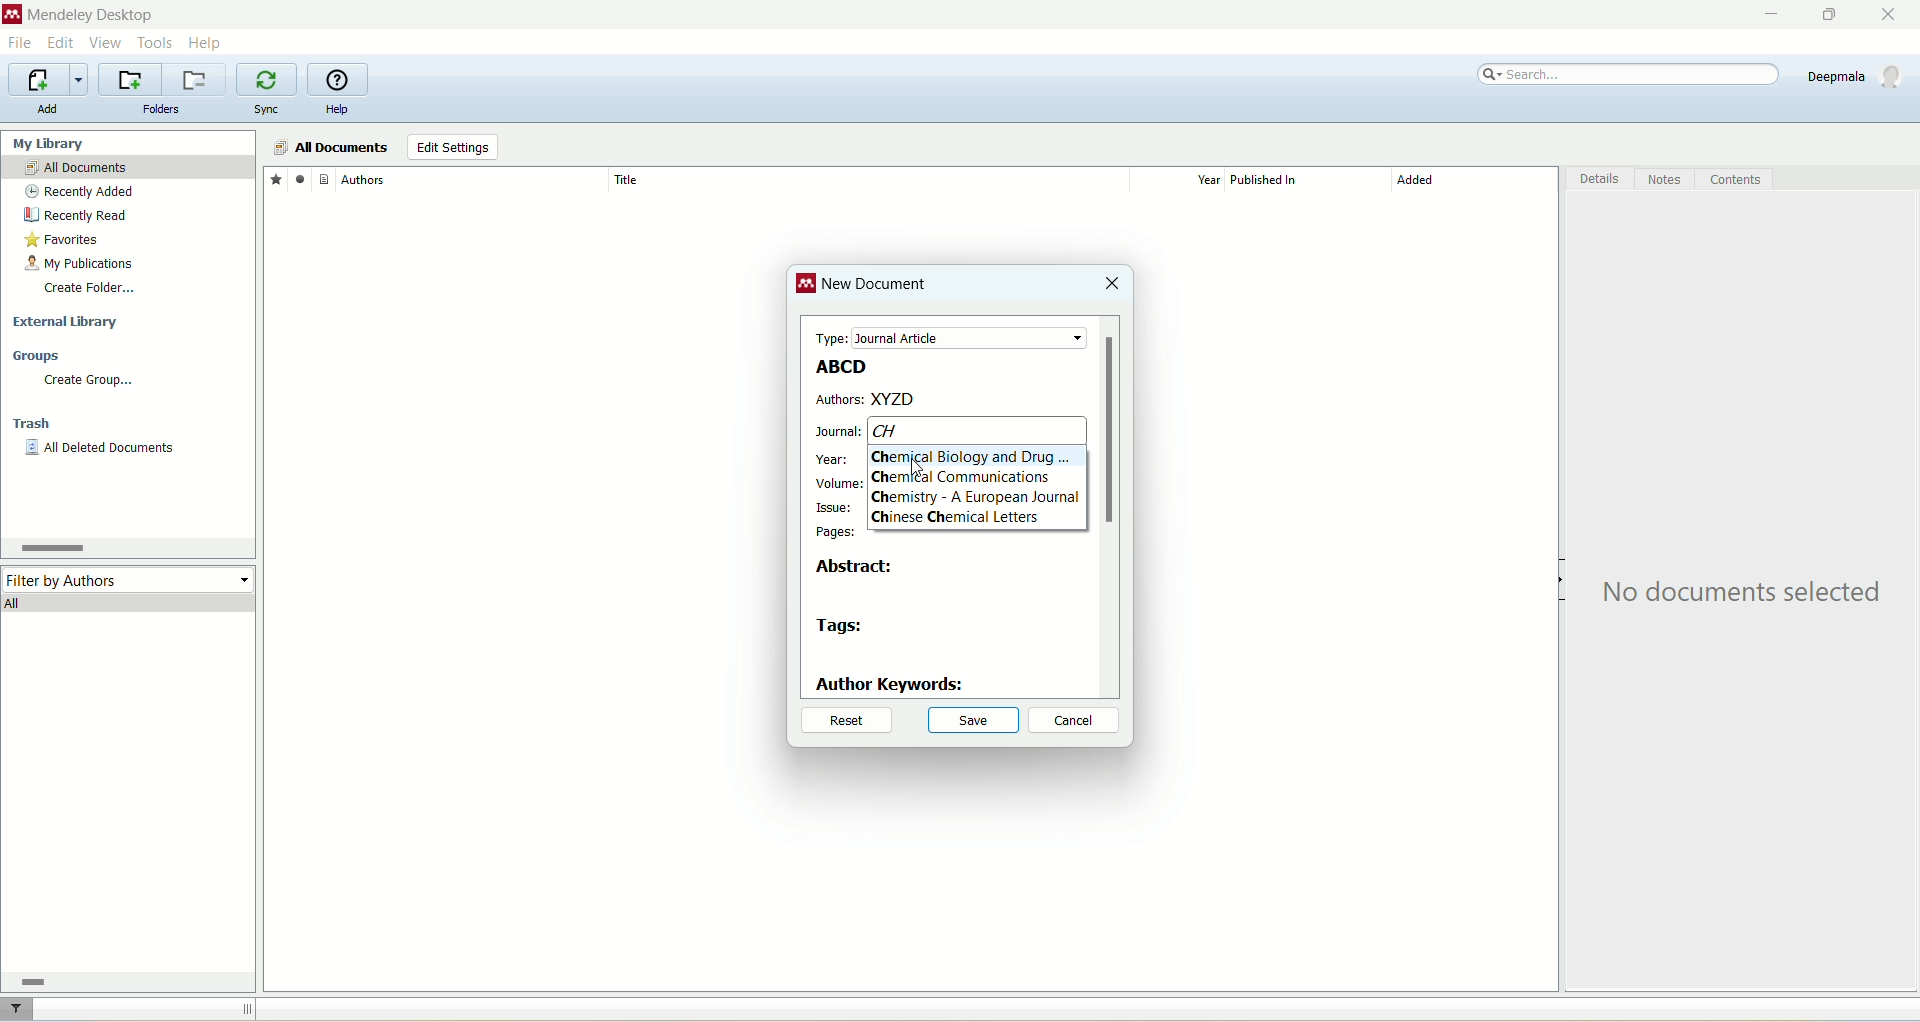  I want to click on my publication, so click(83, 265).